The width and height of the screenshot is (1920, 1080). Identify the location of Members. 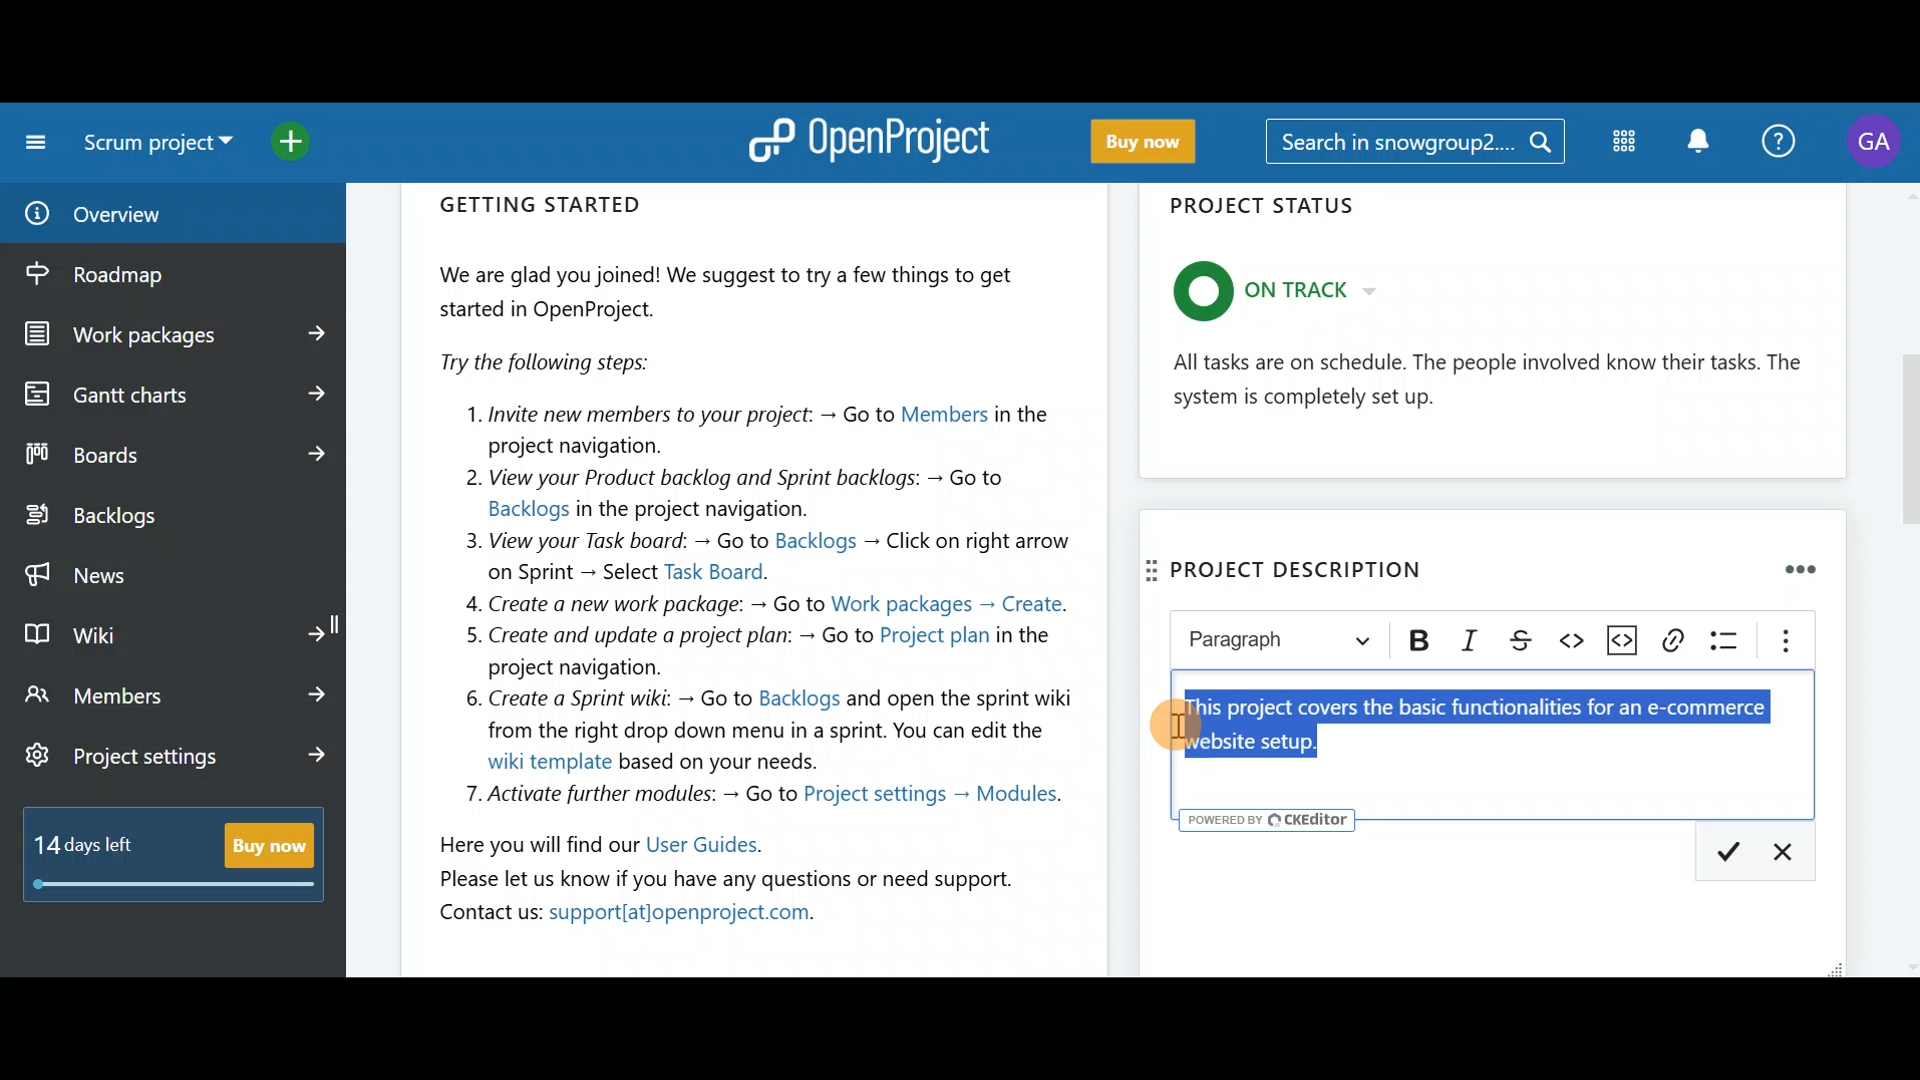
(178, 694).